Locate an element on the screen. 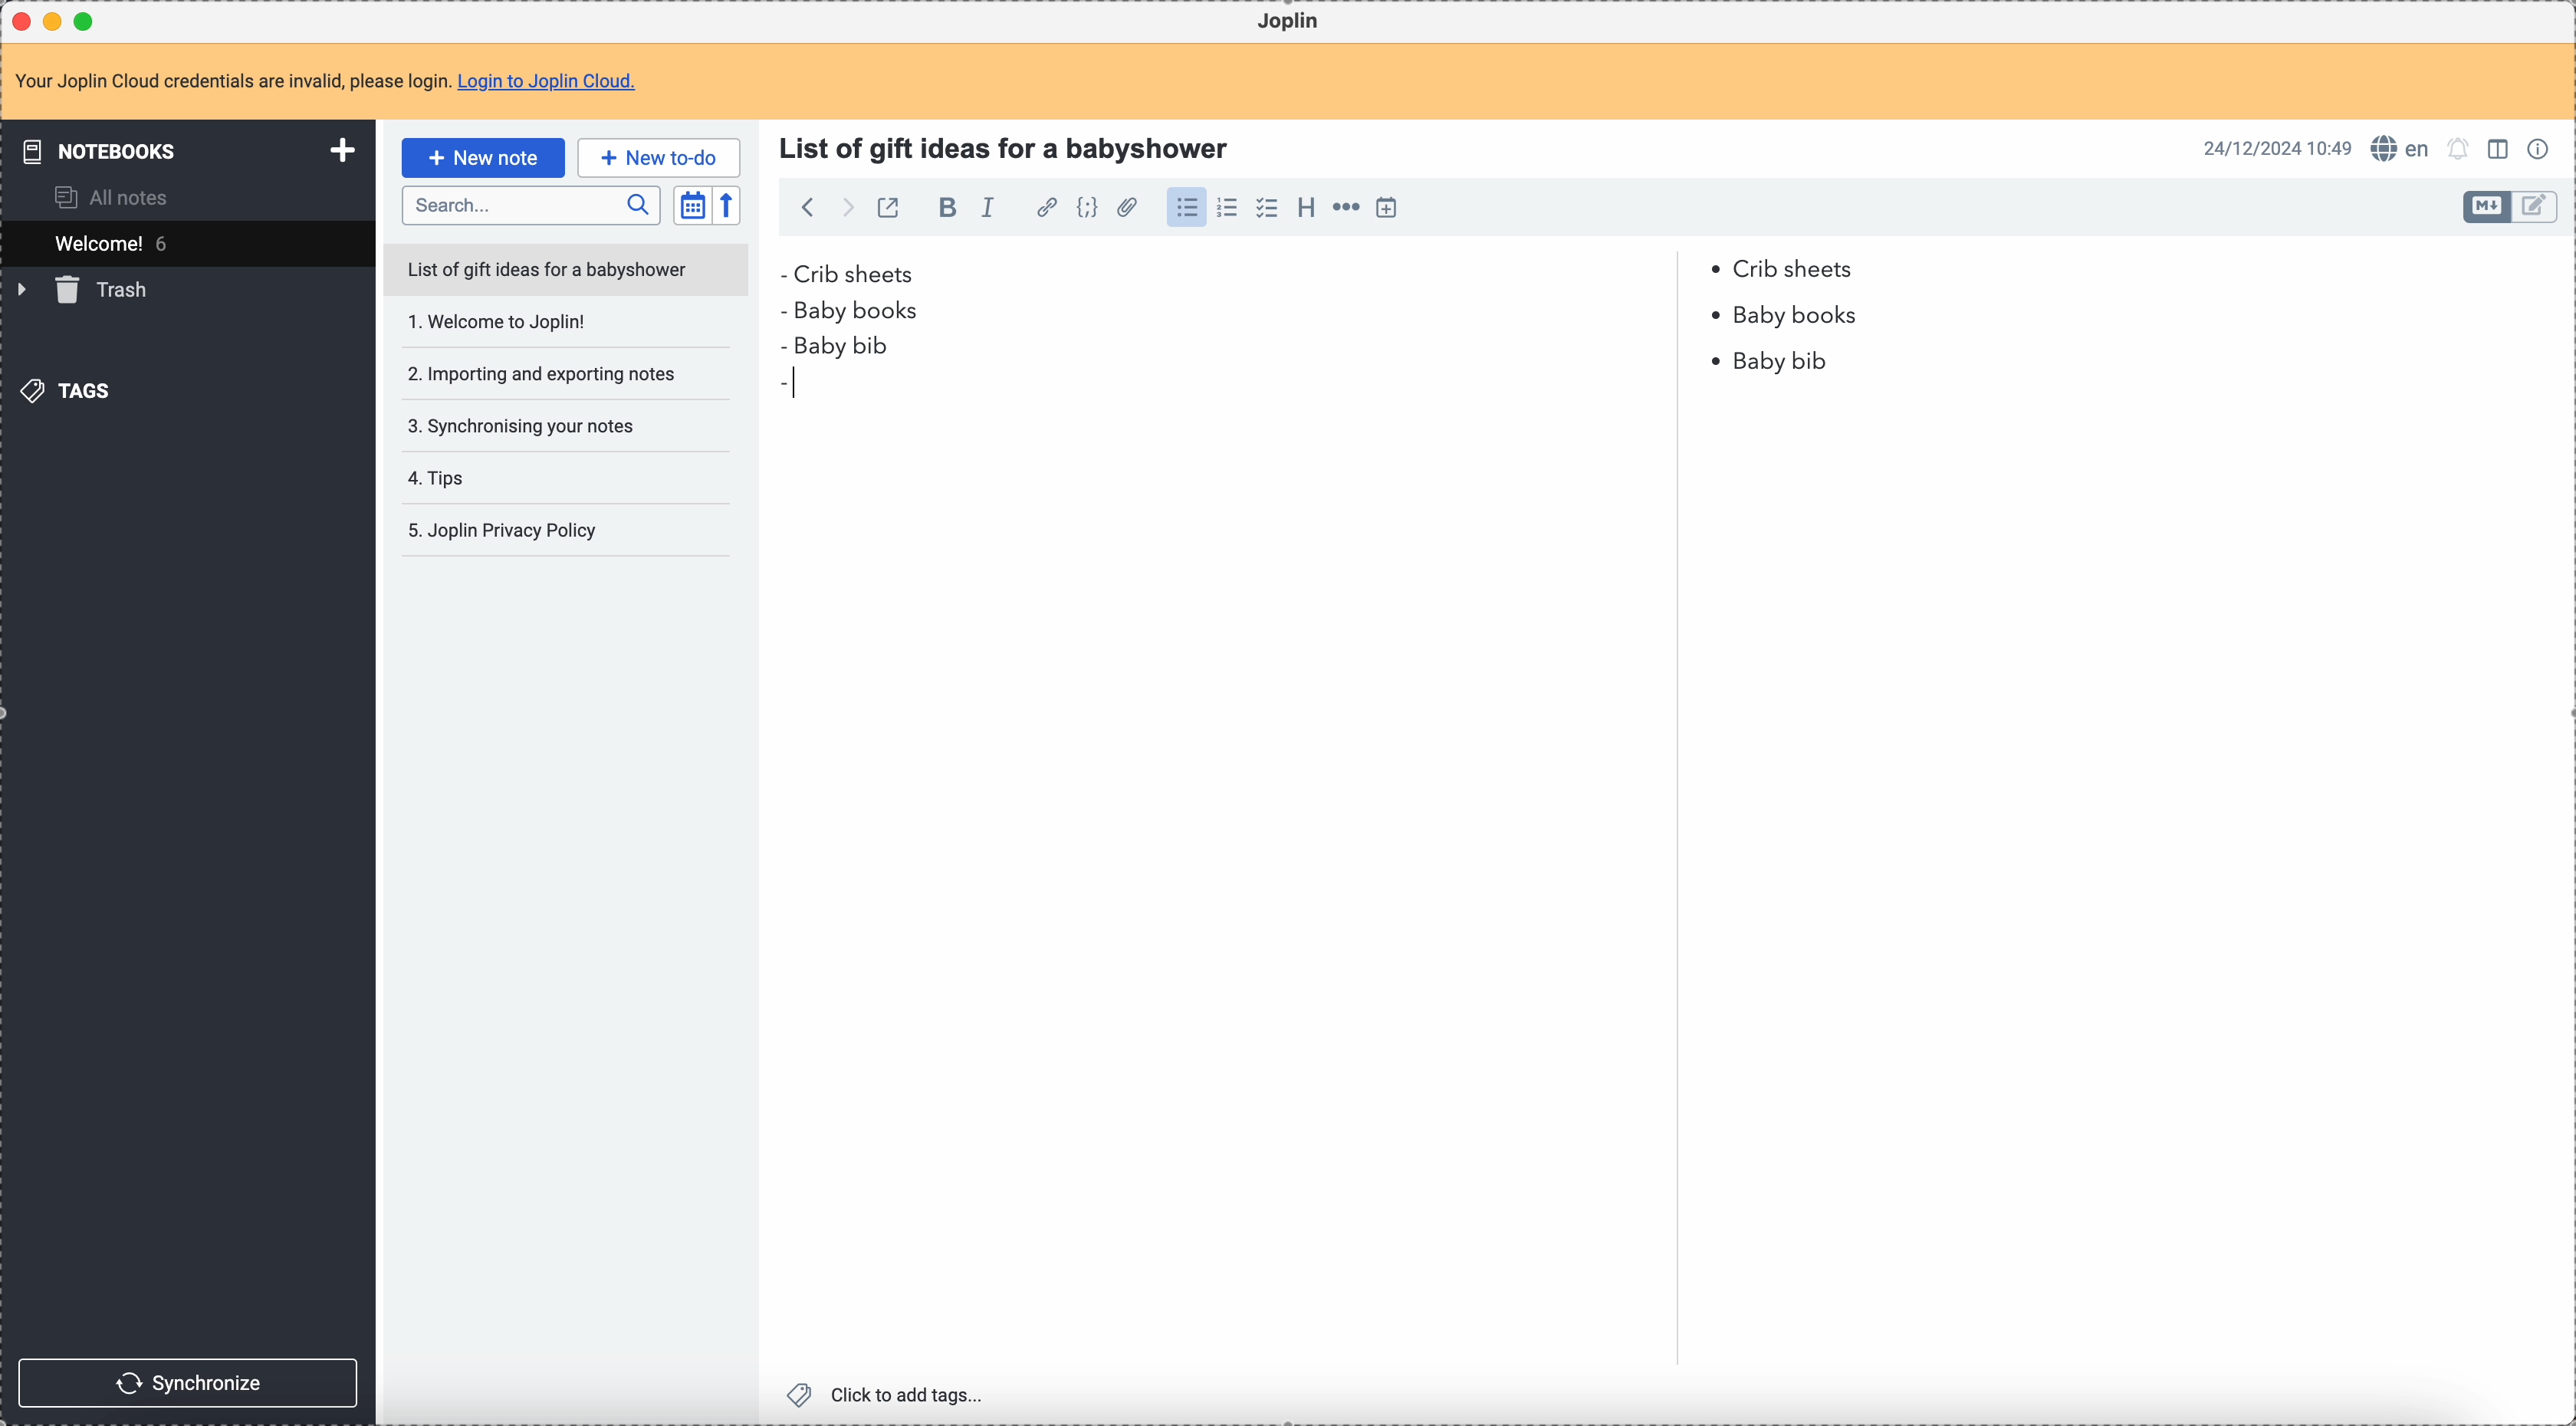  hyperlink is located at coordinates (1047, 209).